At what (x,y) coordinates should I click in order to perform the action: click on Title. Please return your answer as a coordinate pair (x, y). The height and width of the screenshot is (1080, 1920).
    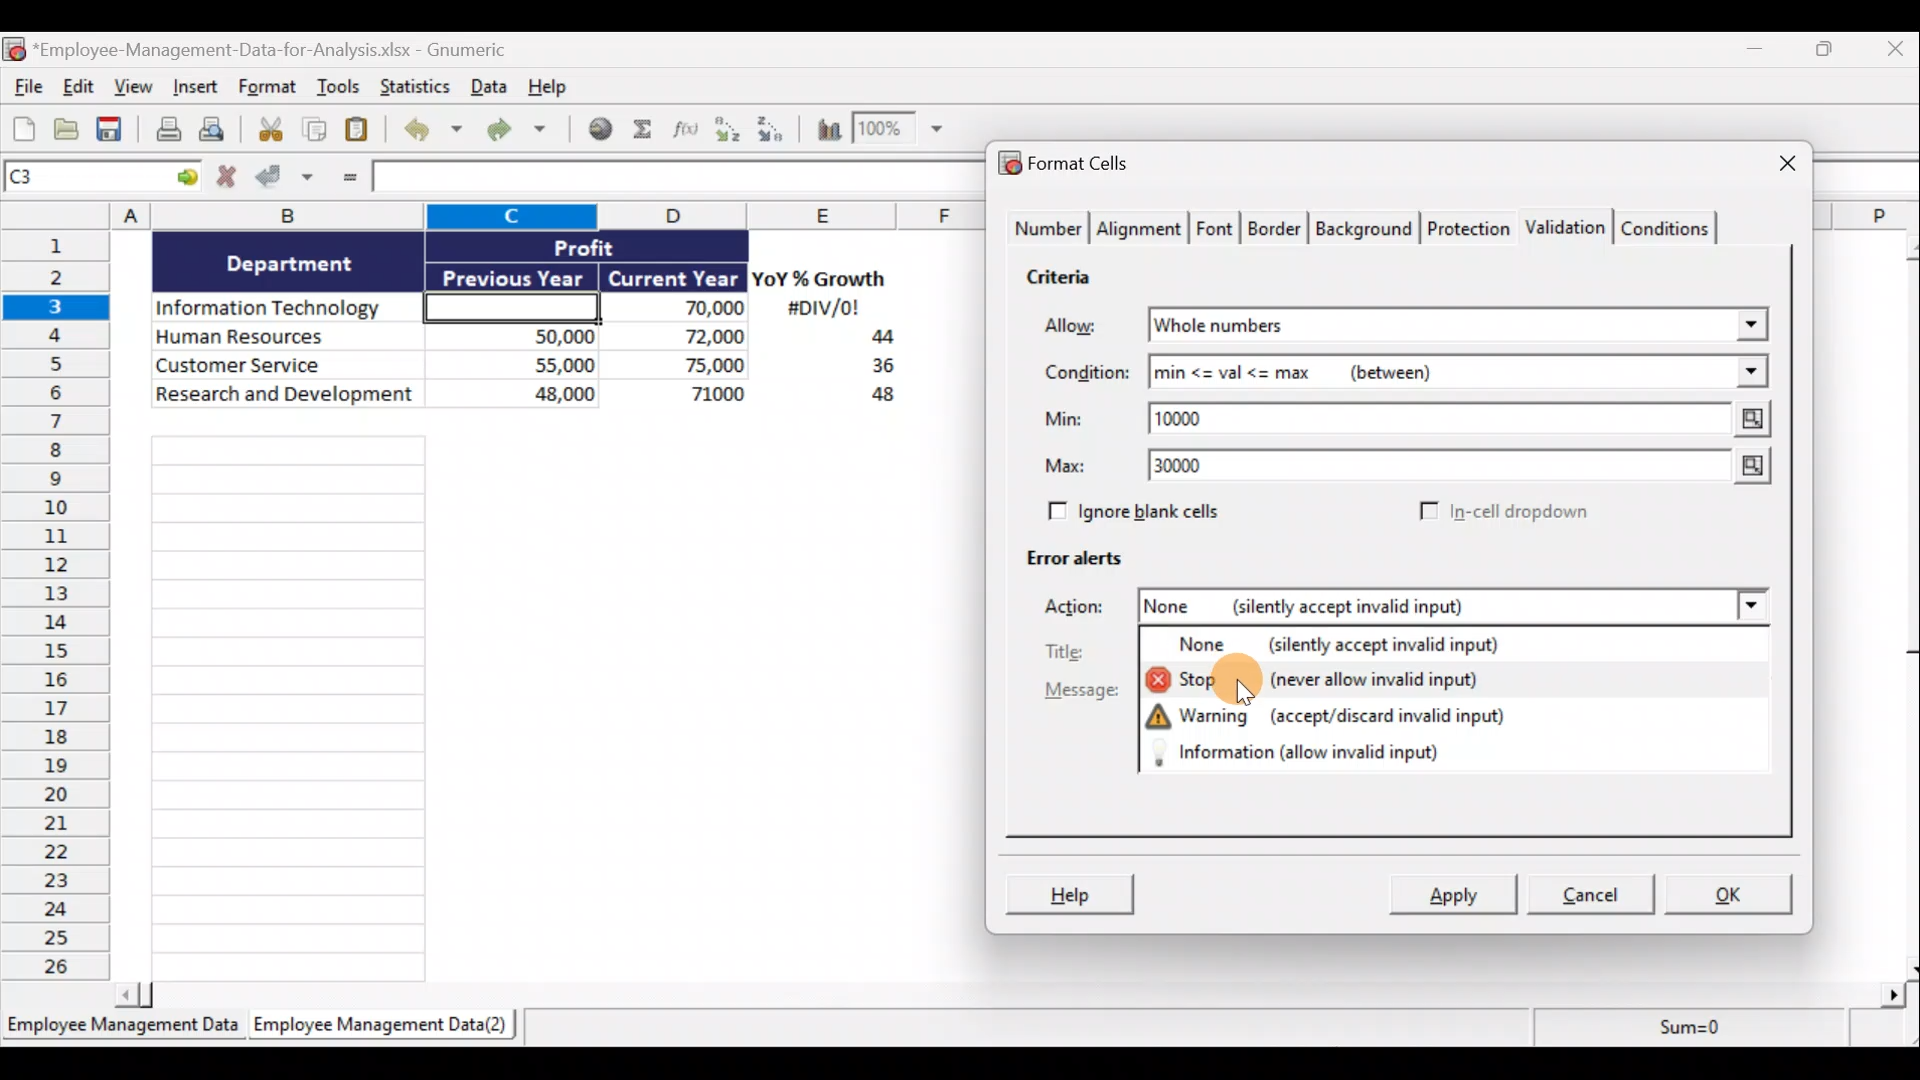
    Looking at the image, I should click on (1078, 652).